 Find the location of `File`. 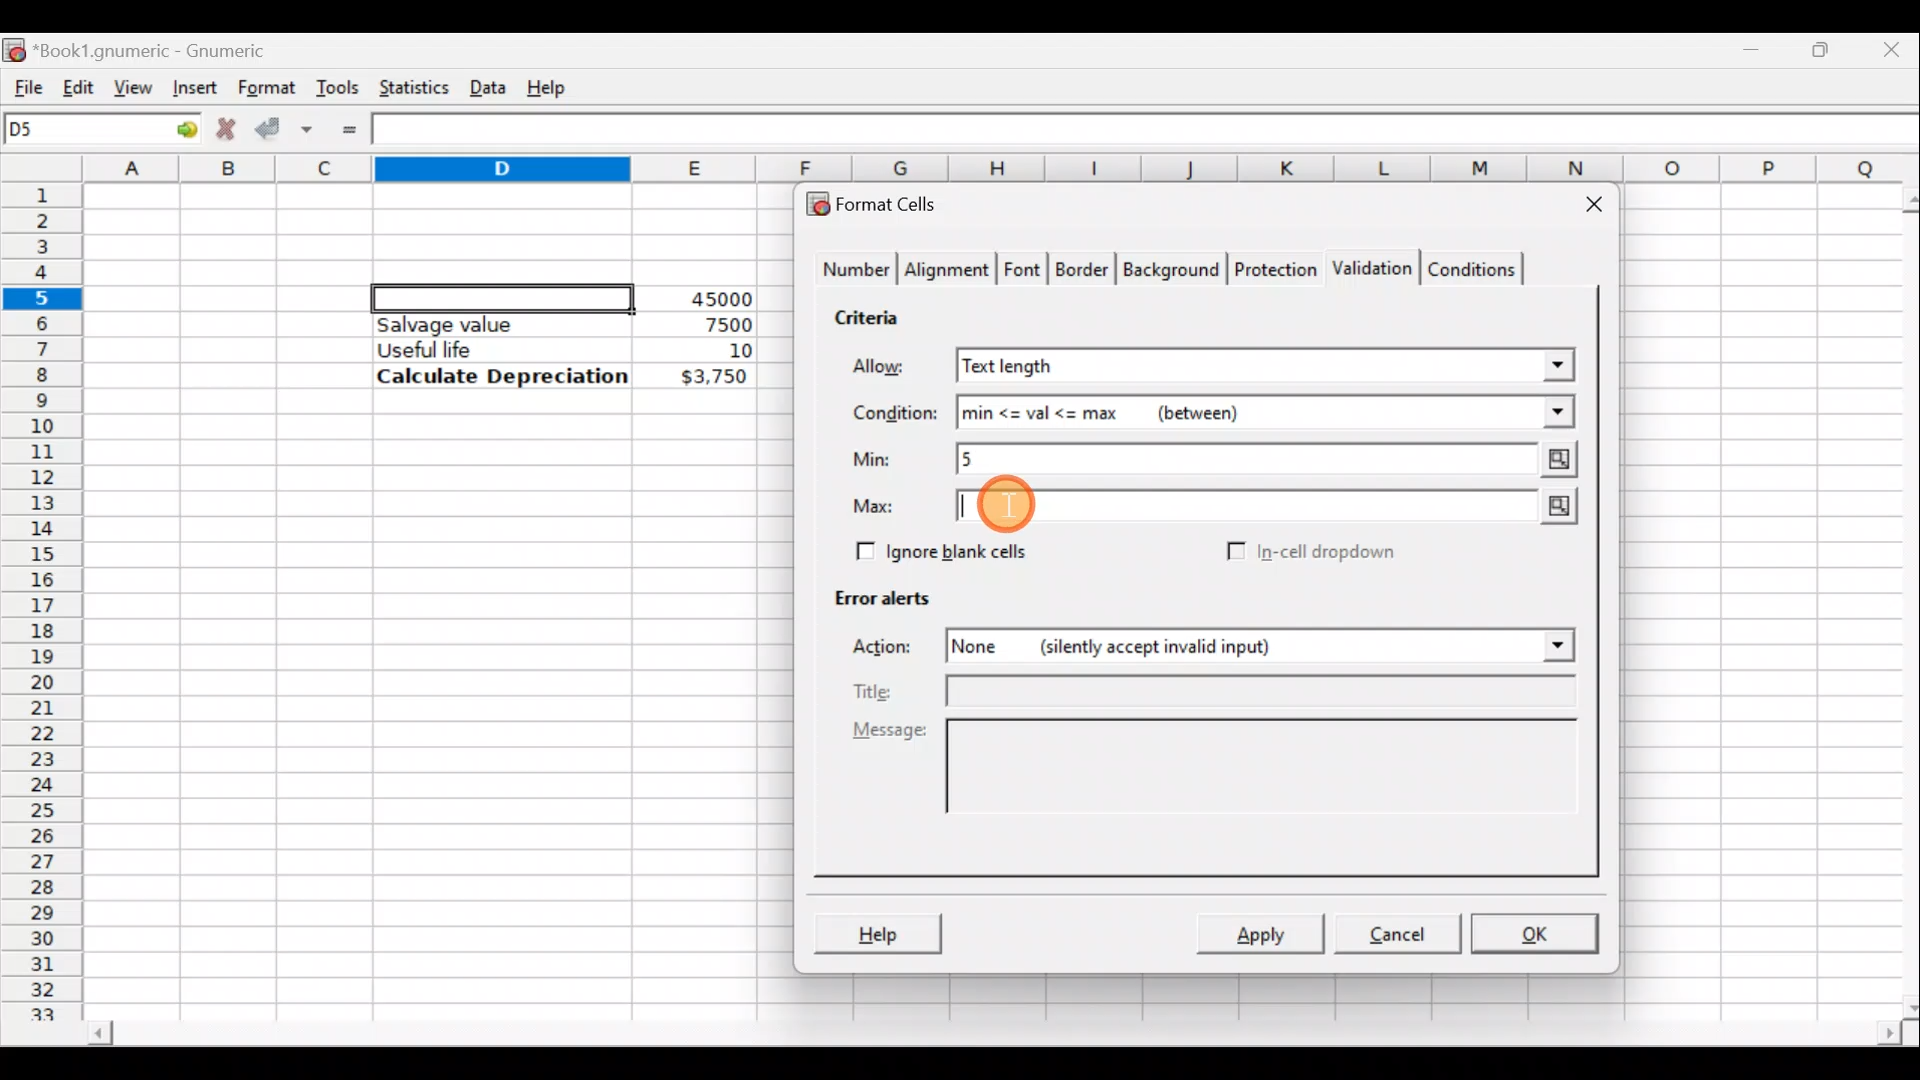

File is located at coordinates (22, 83).